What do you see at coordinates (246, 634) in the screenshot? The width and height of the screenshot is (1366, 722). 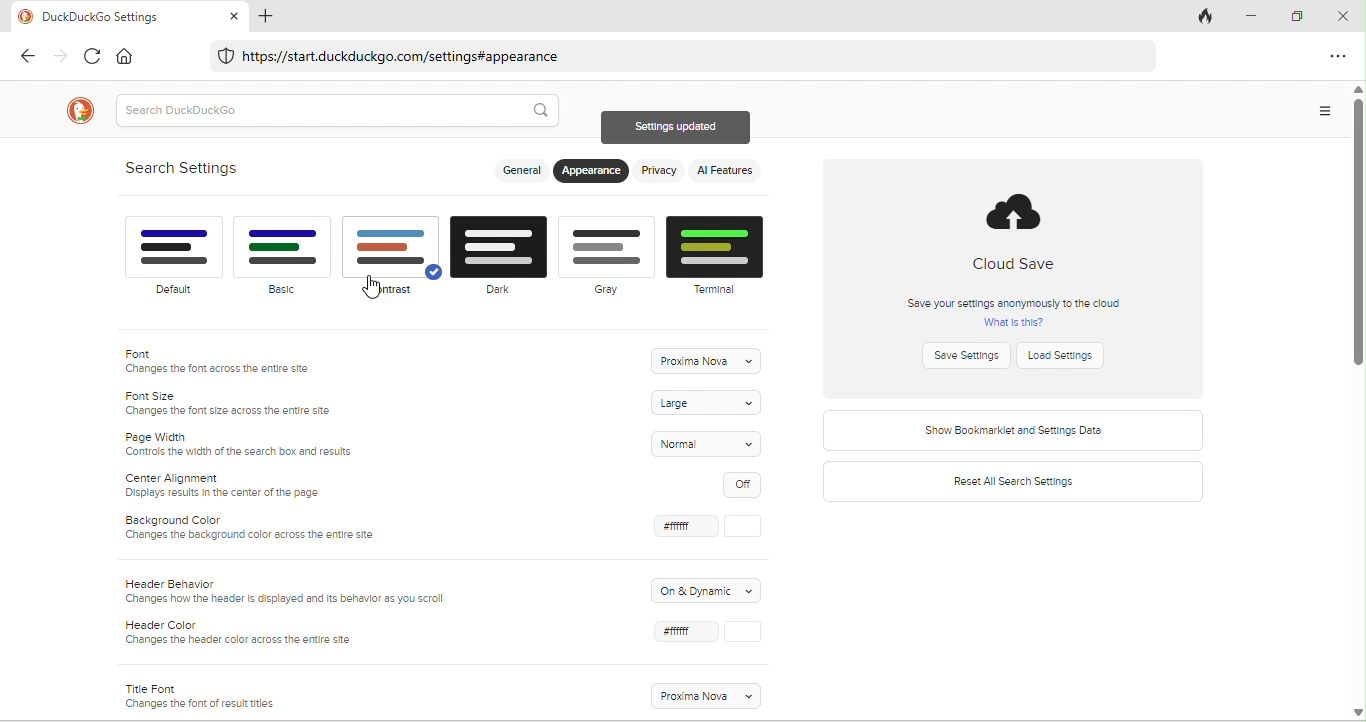 I see `header color` at bounding box center [246, 634].